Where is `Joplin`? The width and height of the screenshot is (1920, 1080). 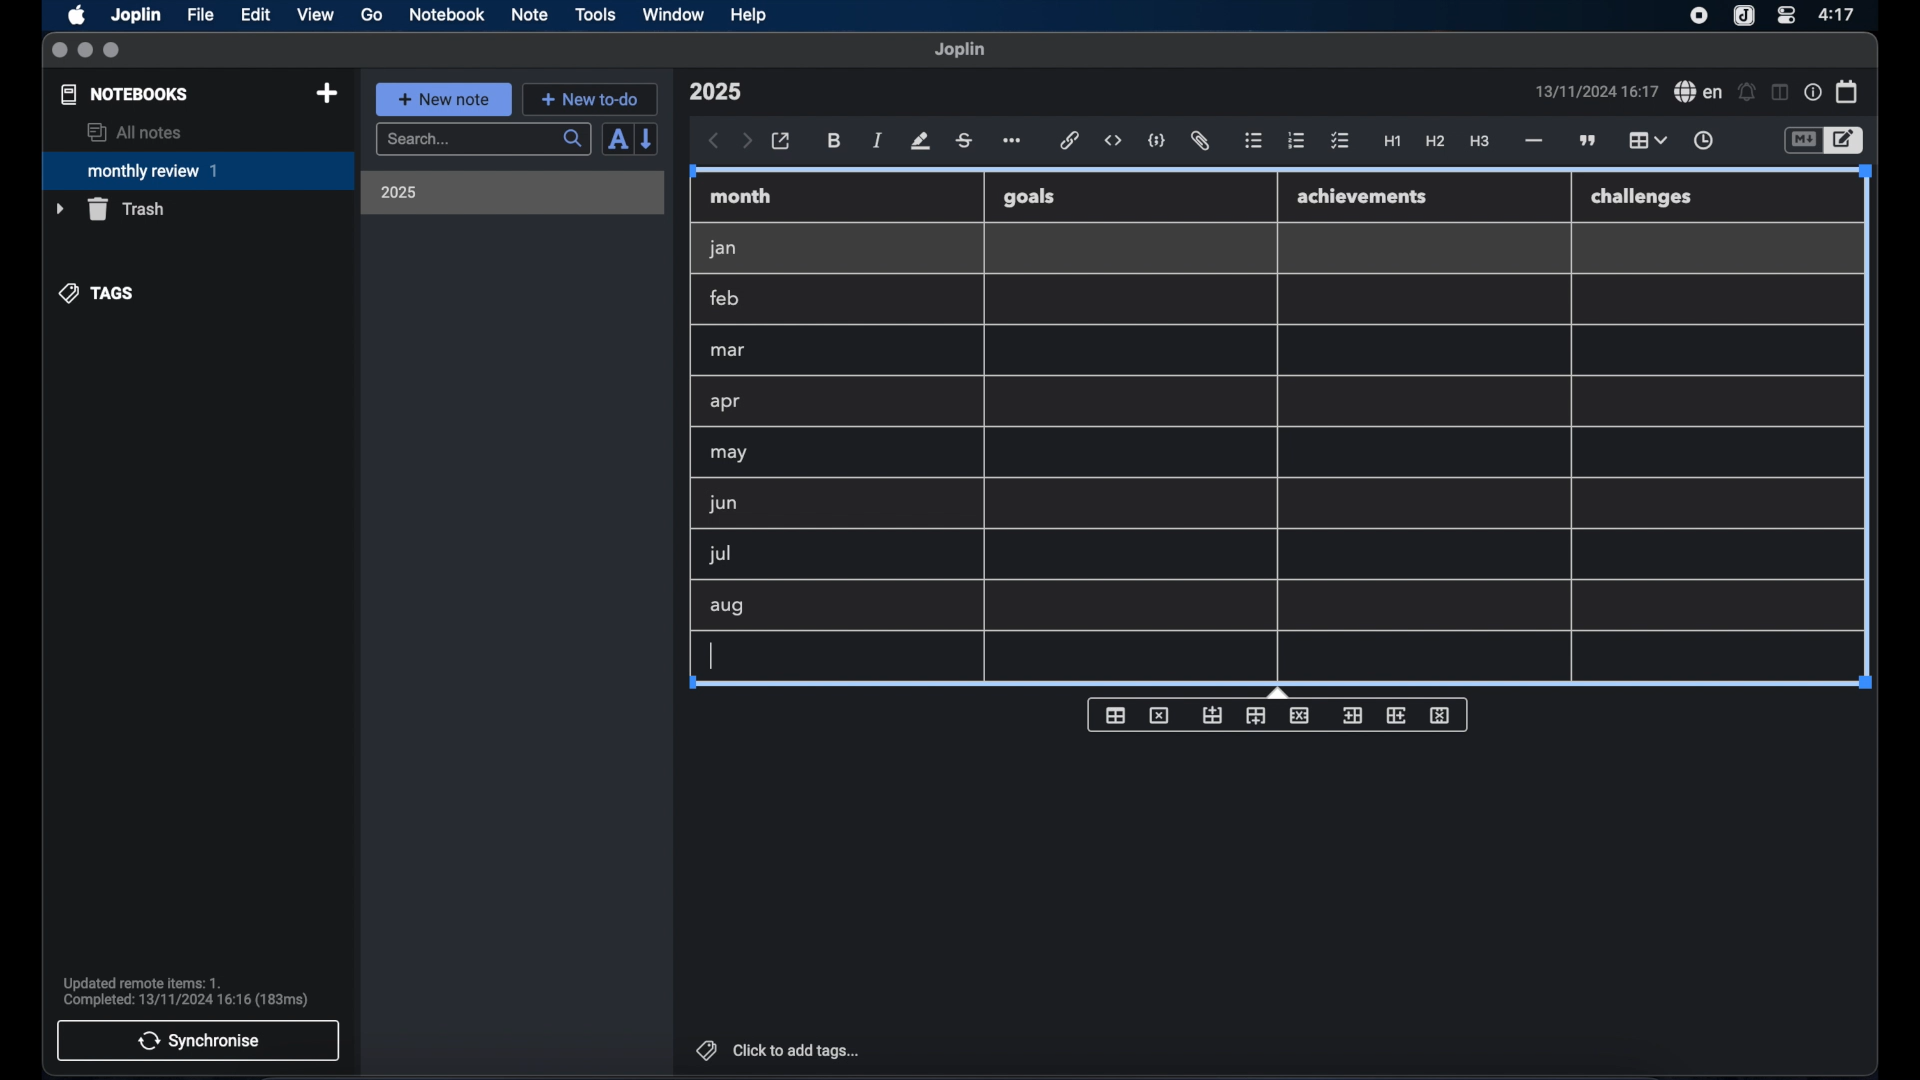
Joplin is located at coordinates (138, 16).